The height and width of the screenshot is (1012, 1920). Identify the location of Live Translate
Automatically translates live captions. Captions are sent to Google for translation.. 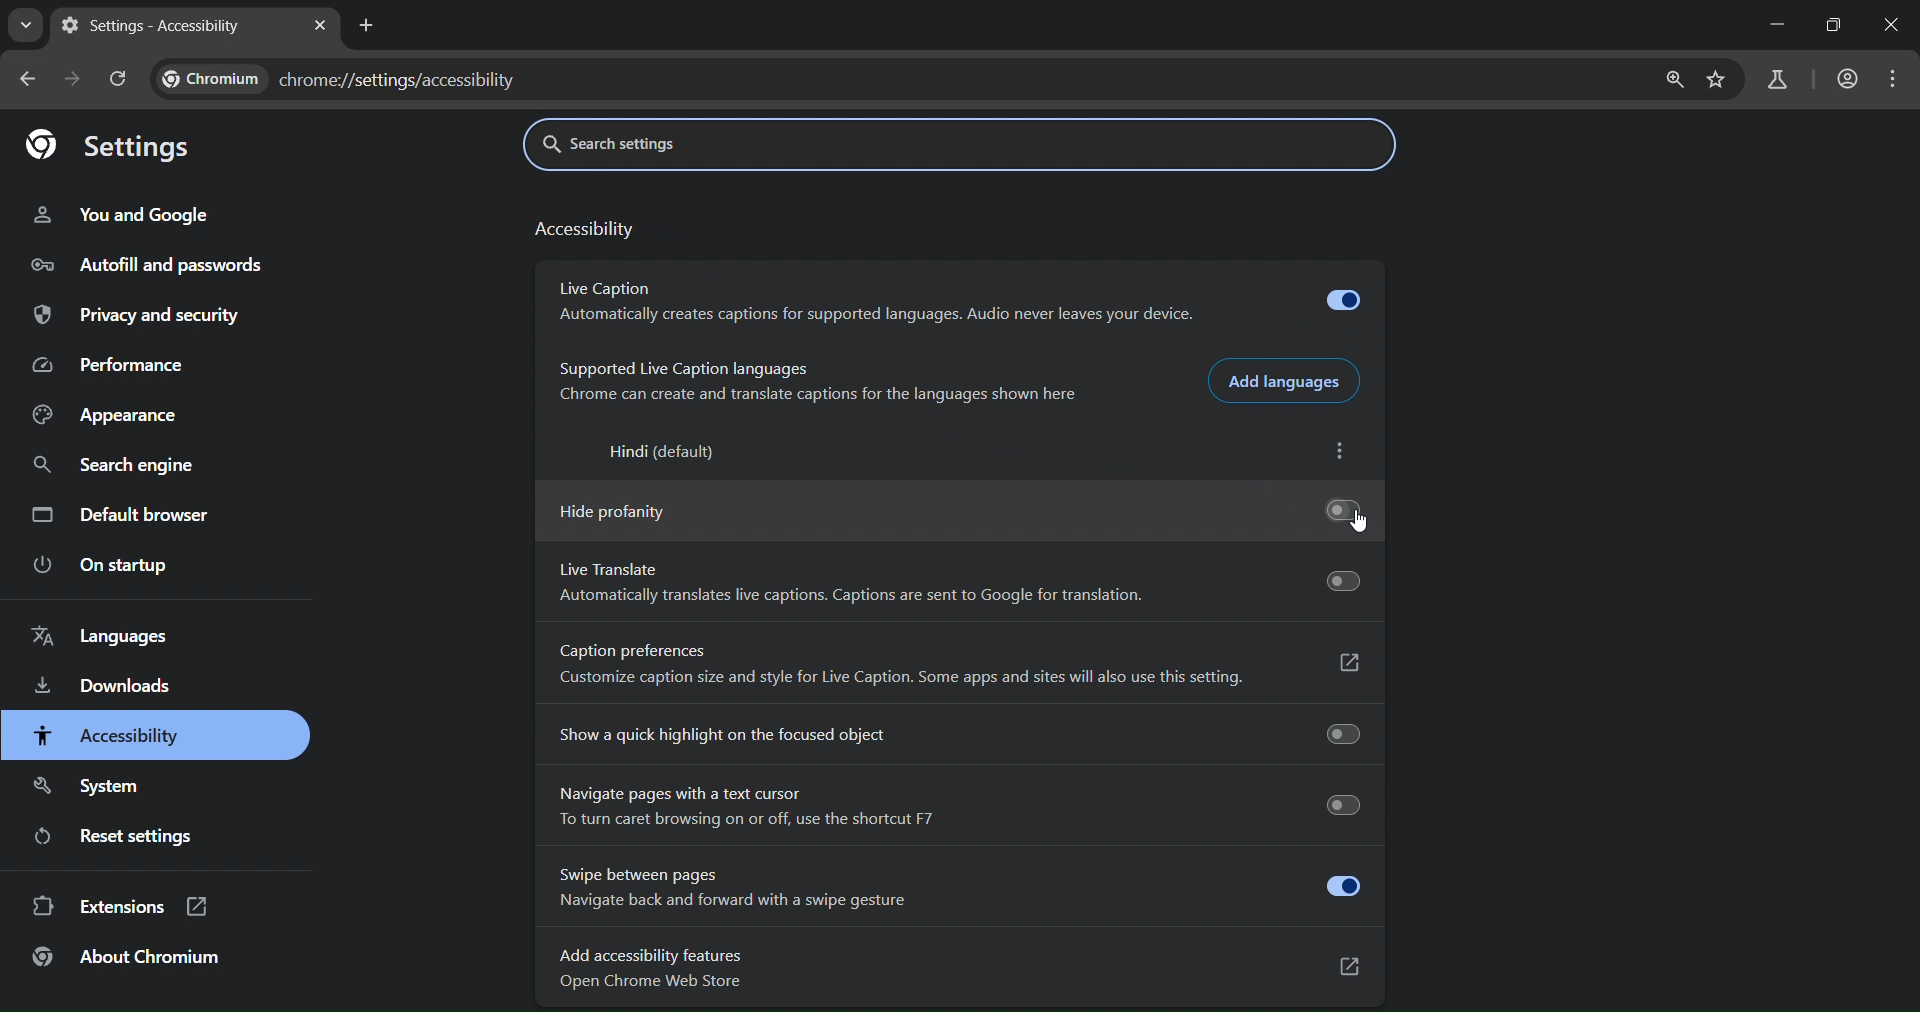
(960, 585).